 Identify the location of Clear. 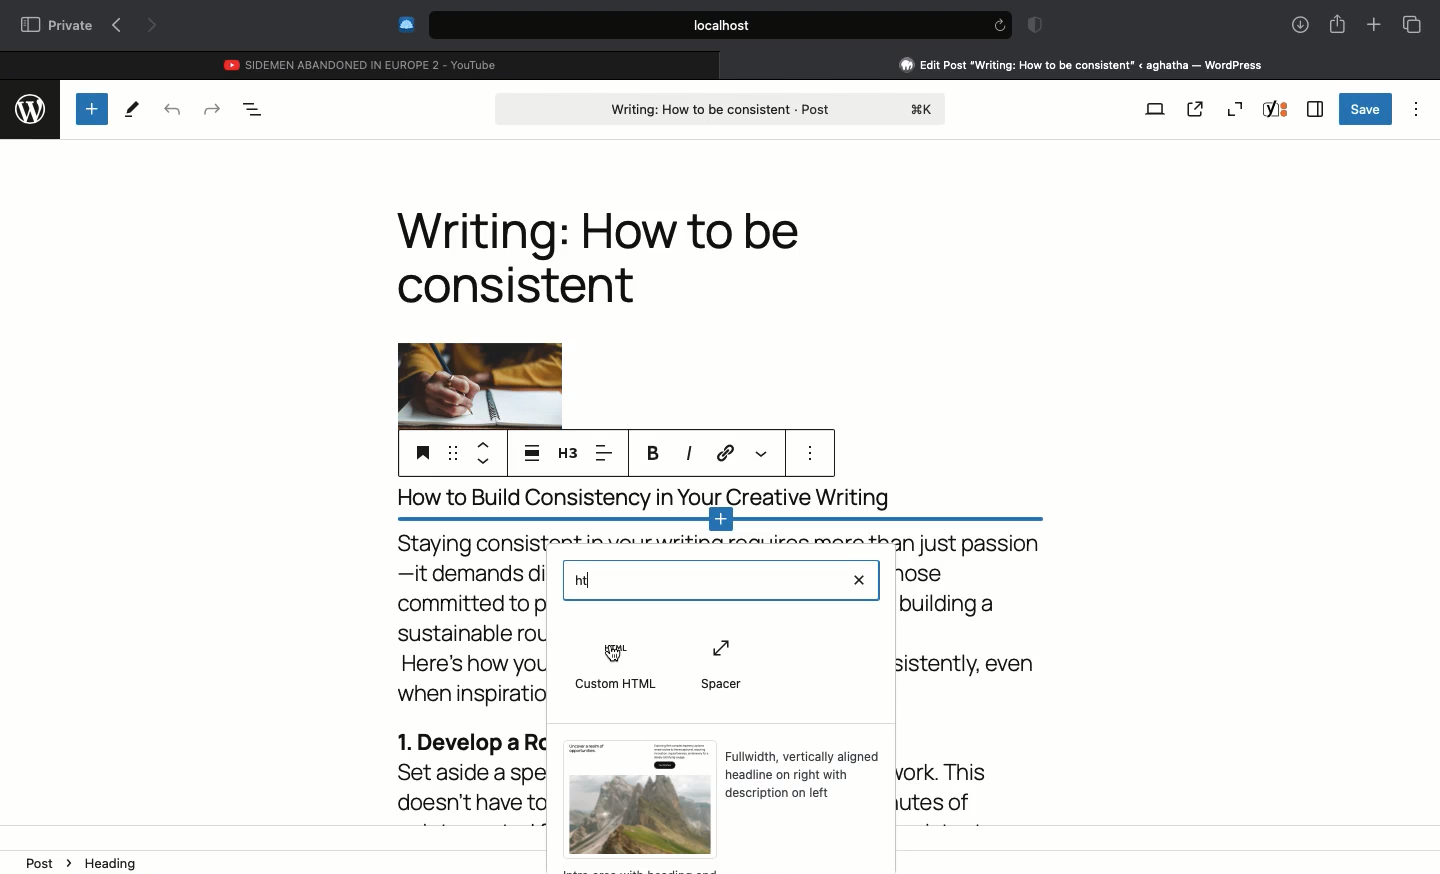
(861, 580).